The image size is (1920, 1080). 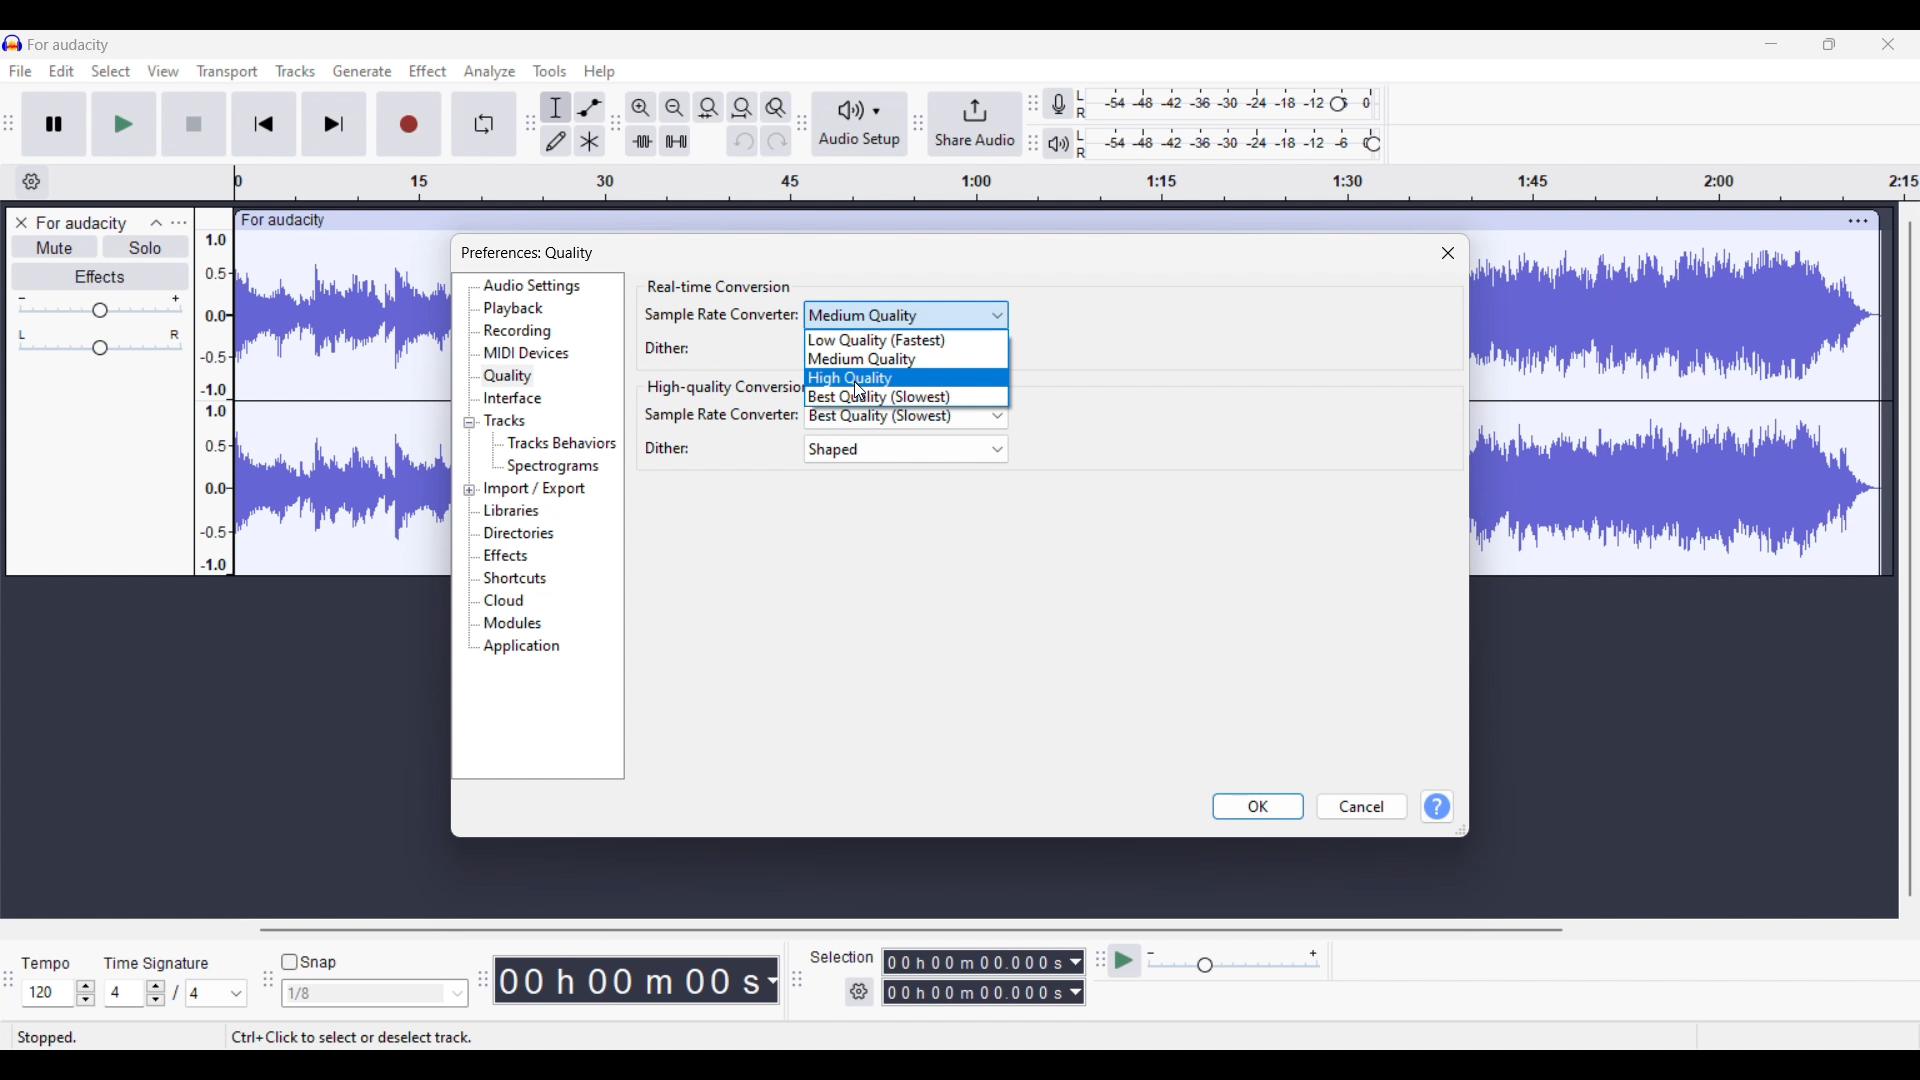 What do you see at coordinates (1910, 560) in the screenshot?
I see `Vertical slide bar` at bounding box center [1910, 560].